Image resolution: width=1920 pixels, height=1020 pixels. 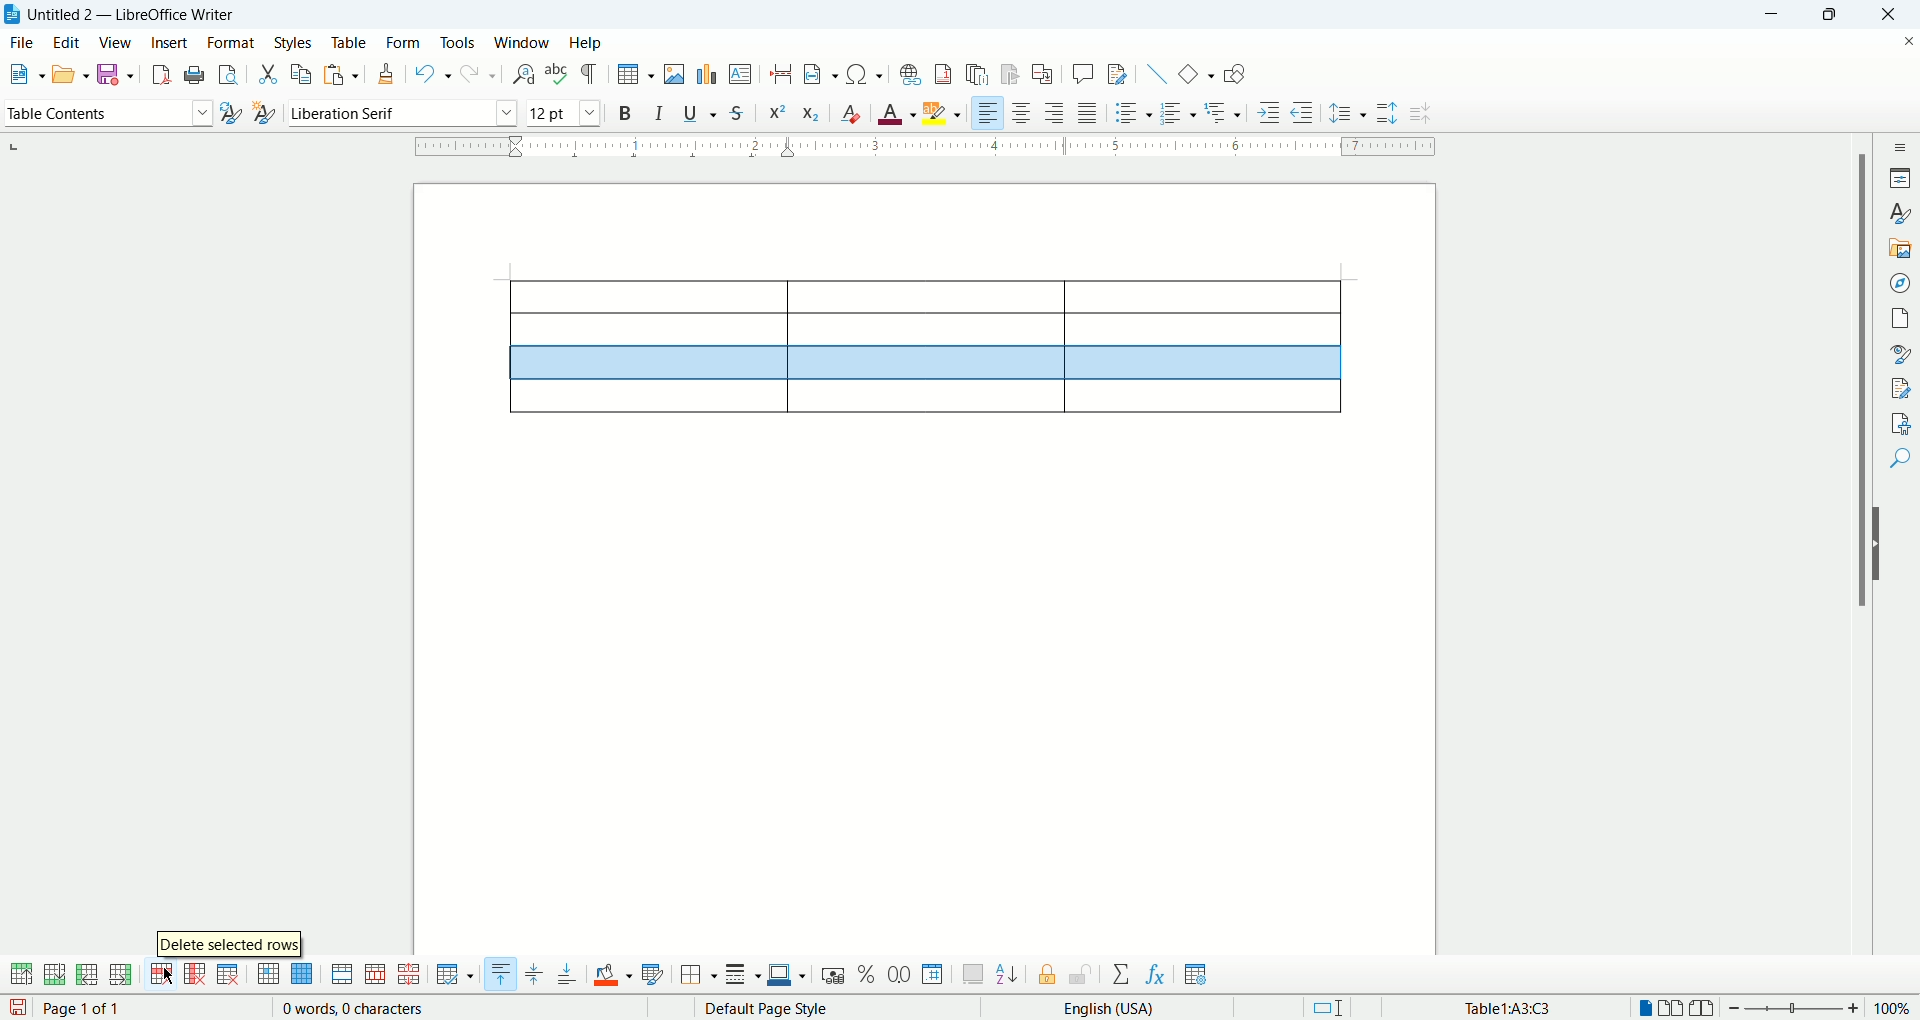 What do you see at coordinates (1044, 975) in the screenshot?
I see `protect cells` at bounding box center [1044, 975].